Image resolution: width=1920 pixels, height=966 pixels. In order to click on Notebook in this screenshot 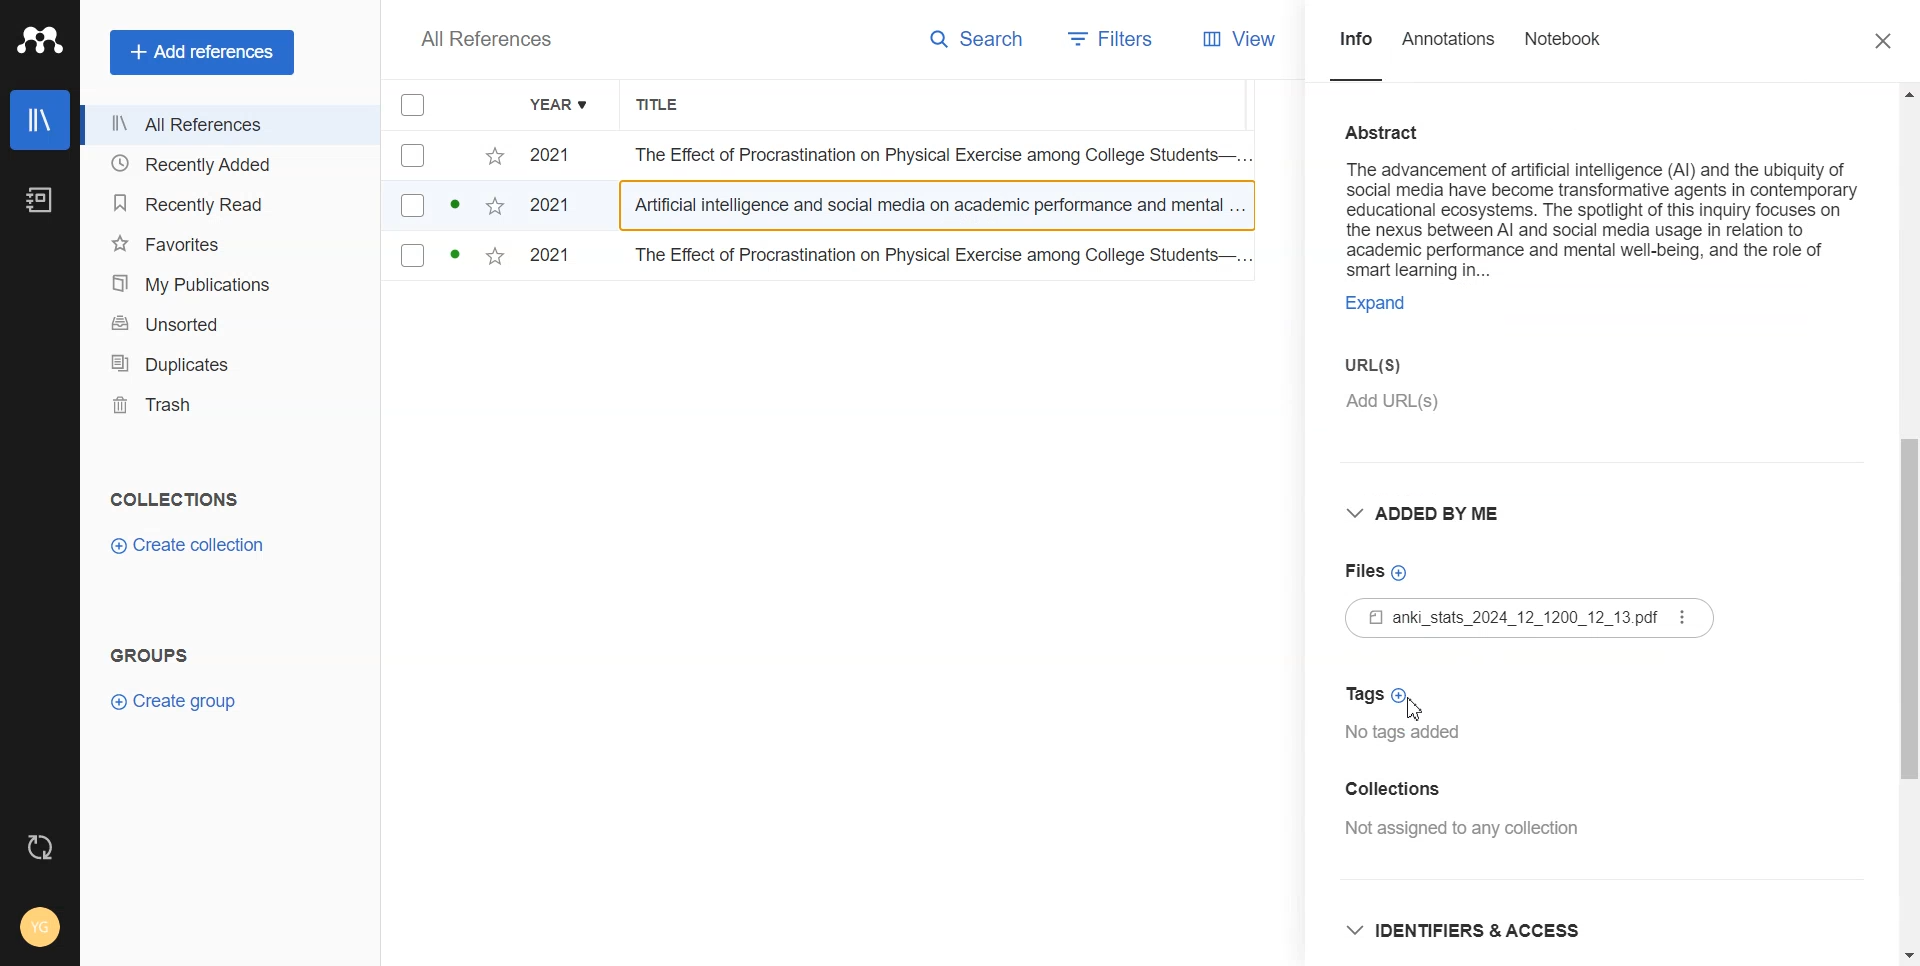, I will do `click(1565, 51)`.